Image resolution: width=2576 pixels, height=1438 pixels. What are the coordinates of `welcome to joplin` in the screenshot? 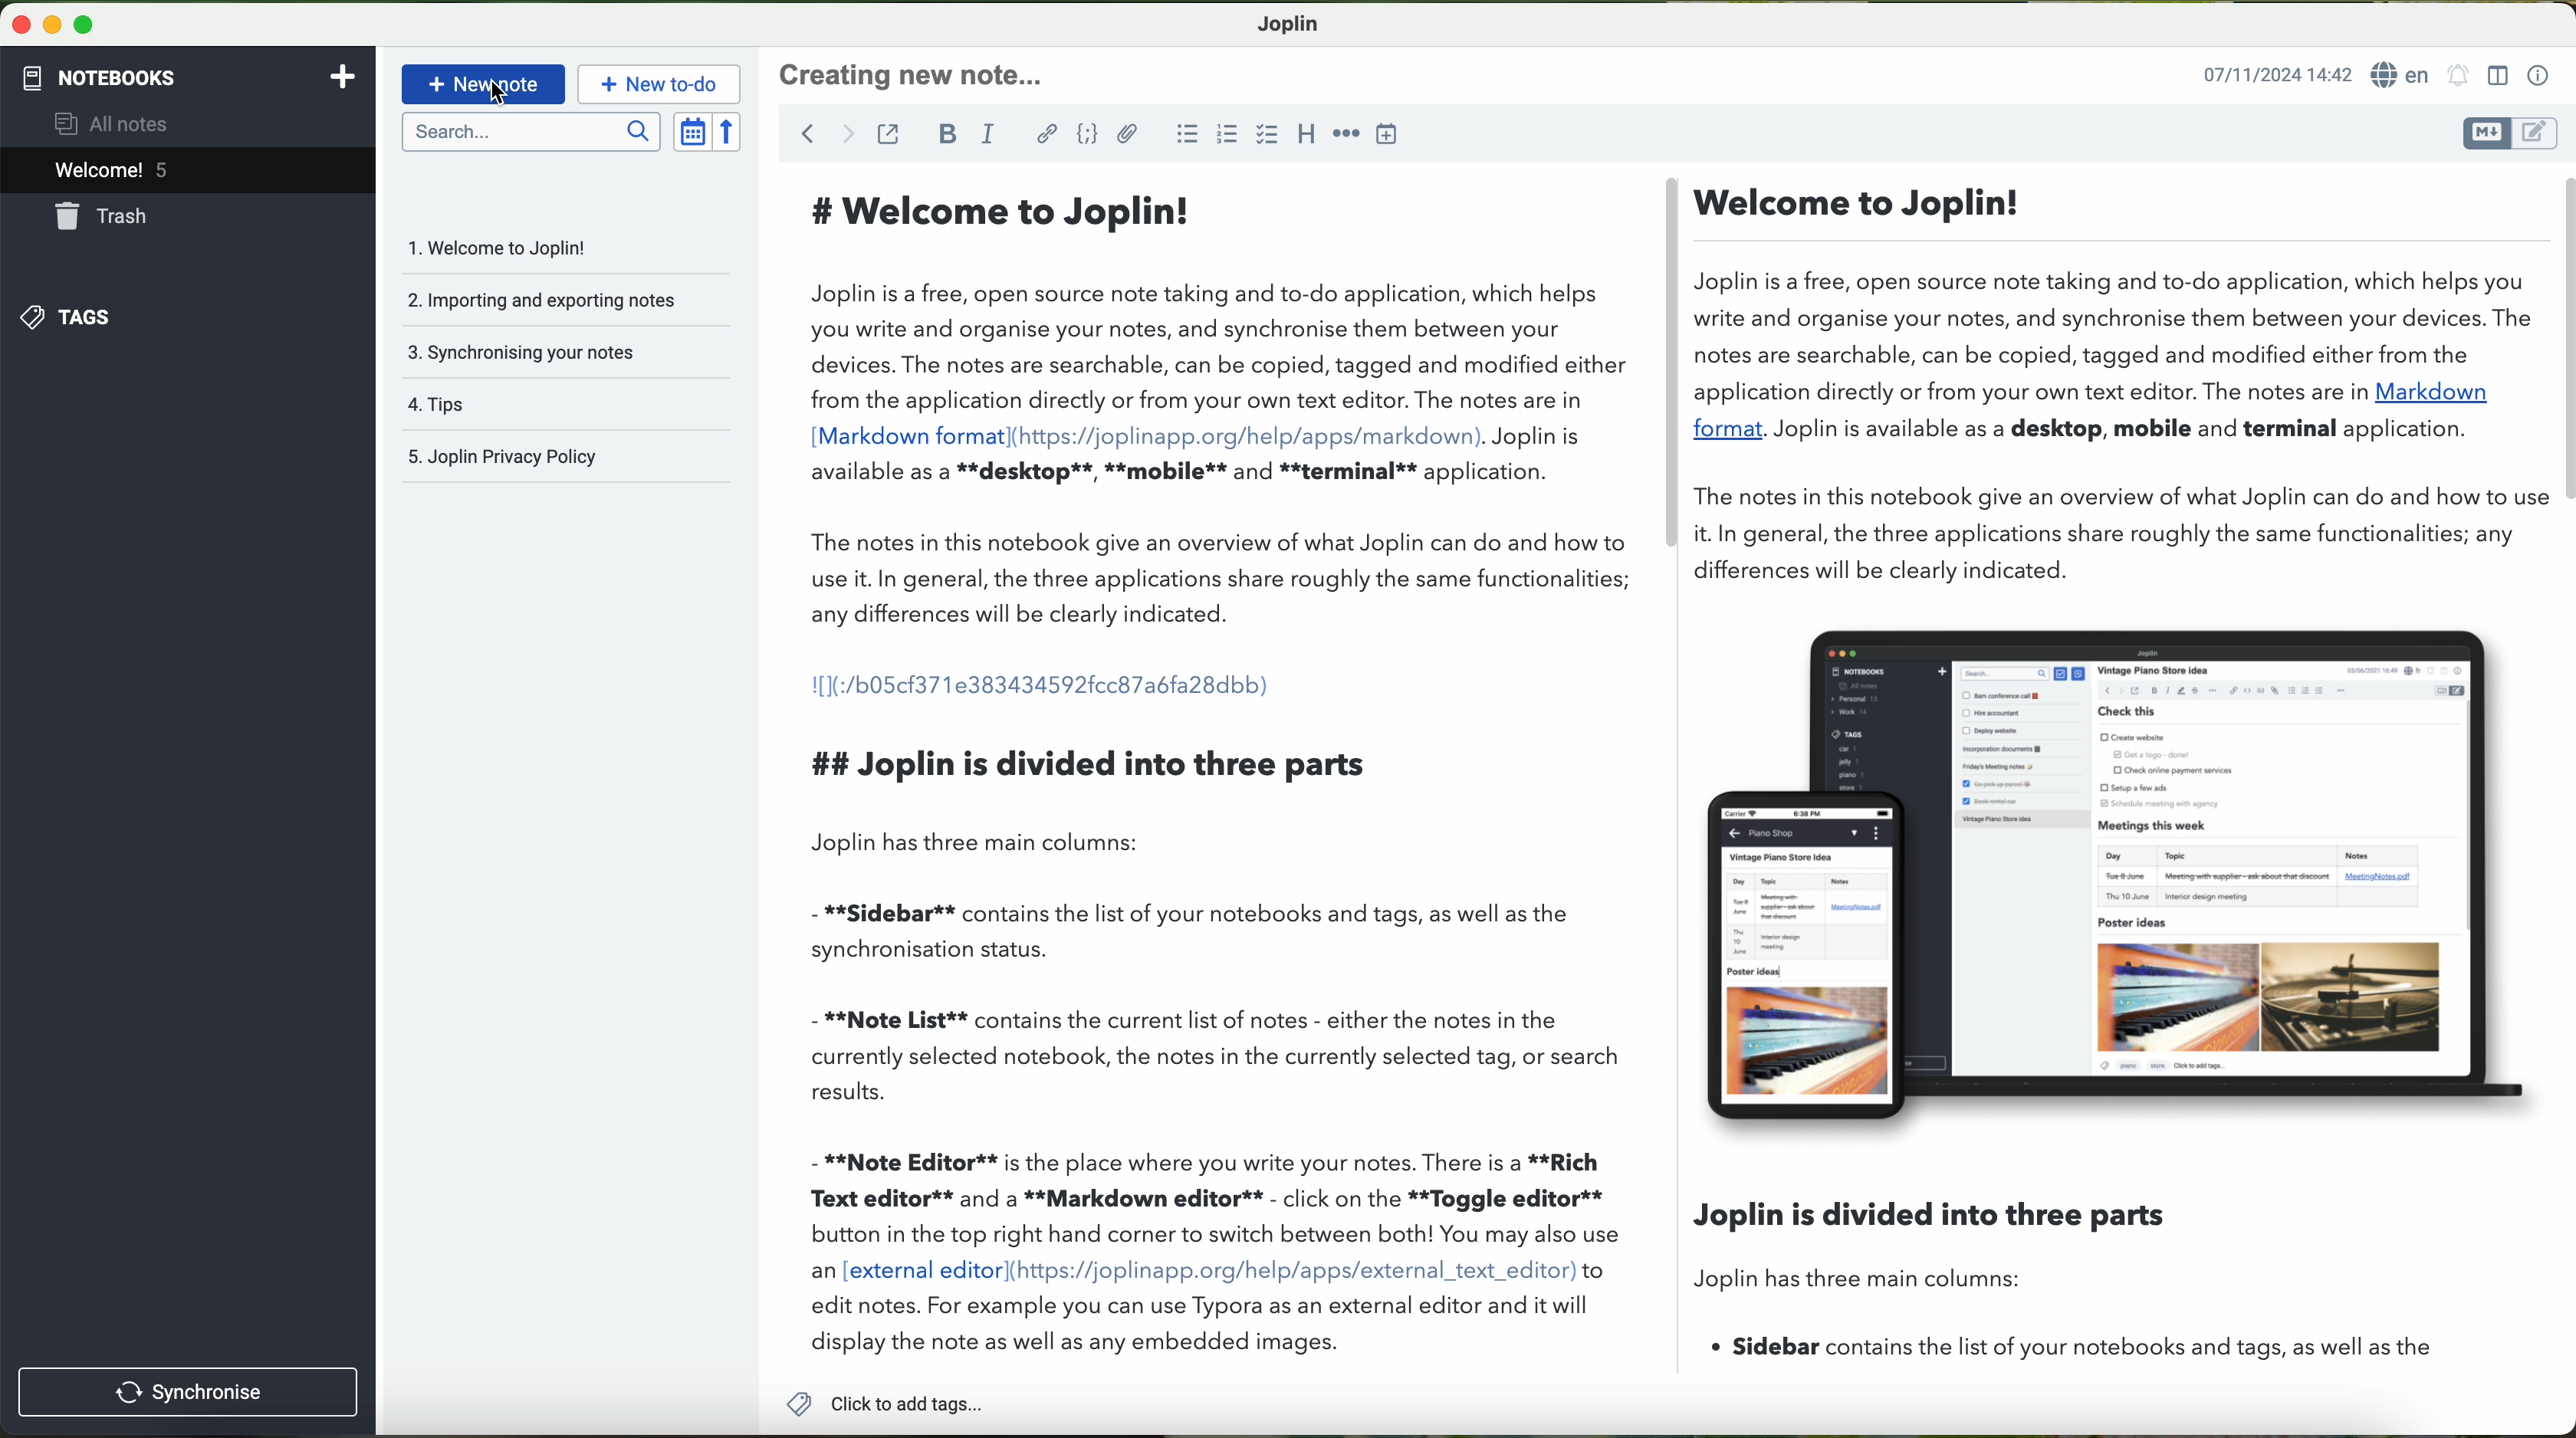 It's located at (544, 250).